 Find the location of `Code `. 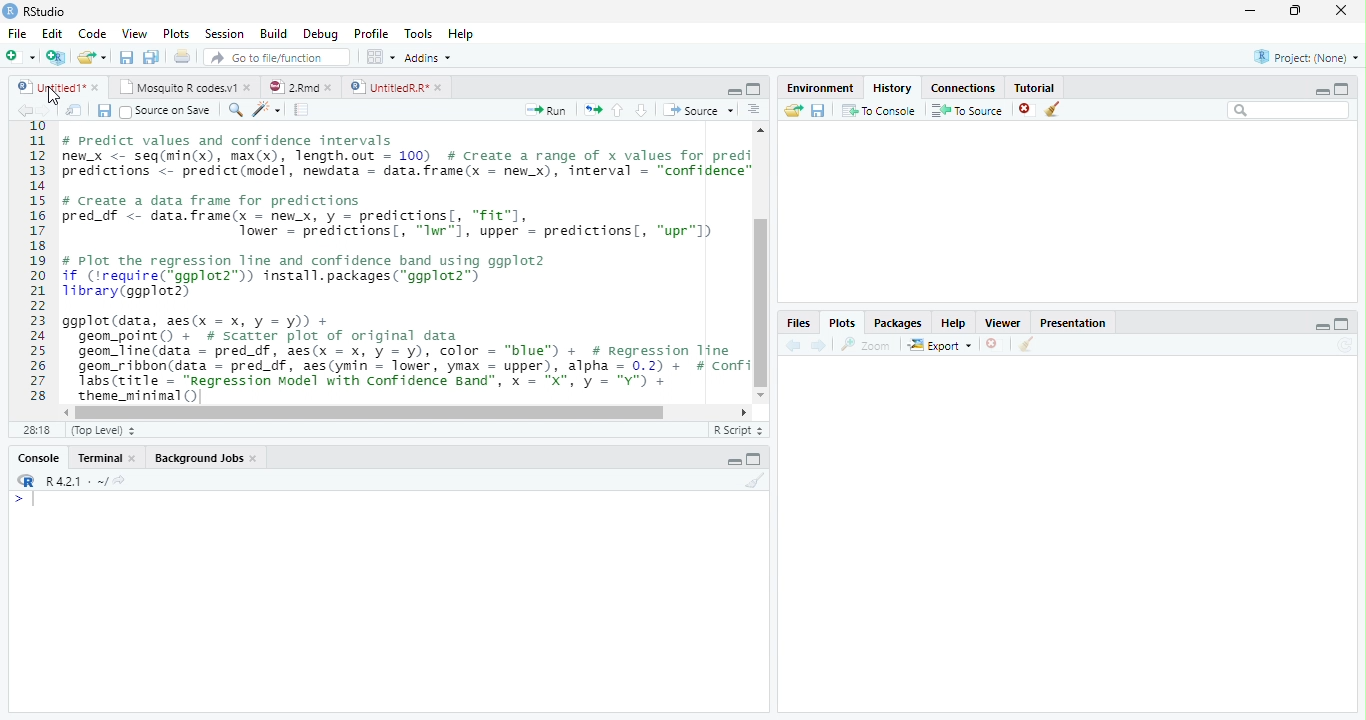

Code  is located at coordinates (268, 110).